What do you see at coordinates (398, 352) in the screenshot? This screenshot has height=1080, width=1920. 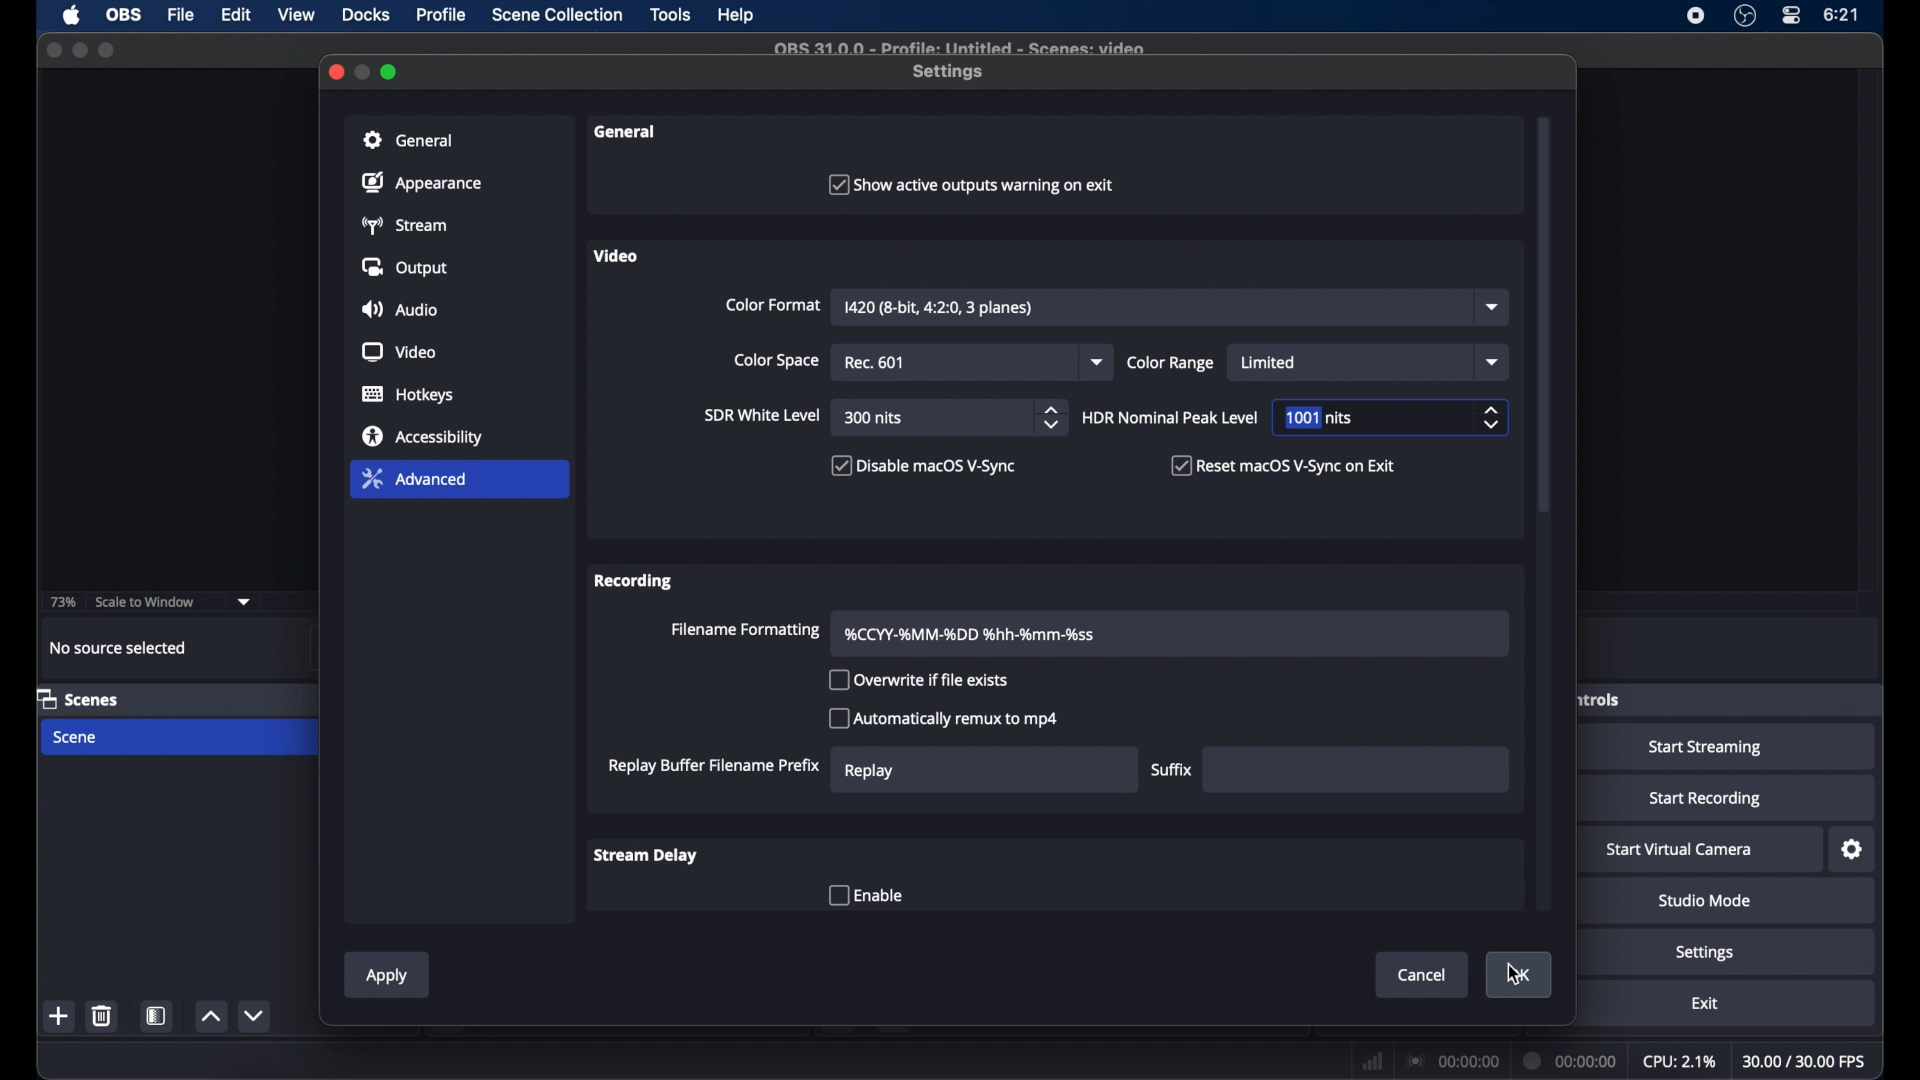 I see `video` at bounding box center [398, 352].